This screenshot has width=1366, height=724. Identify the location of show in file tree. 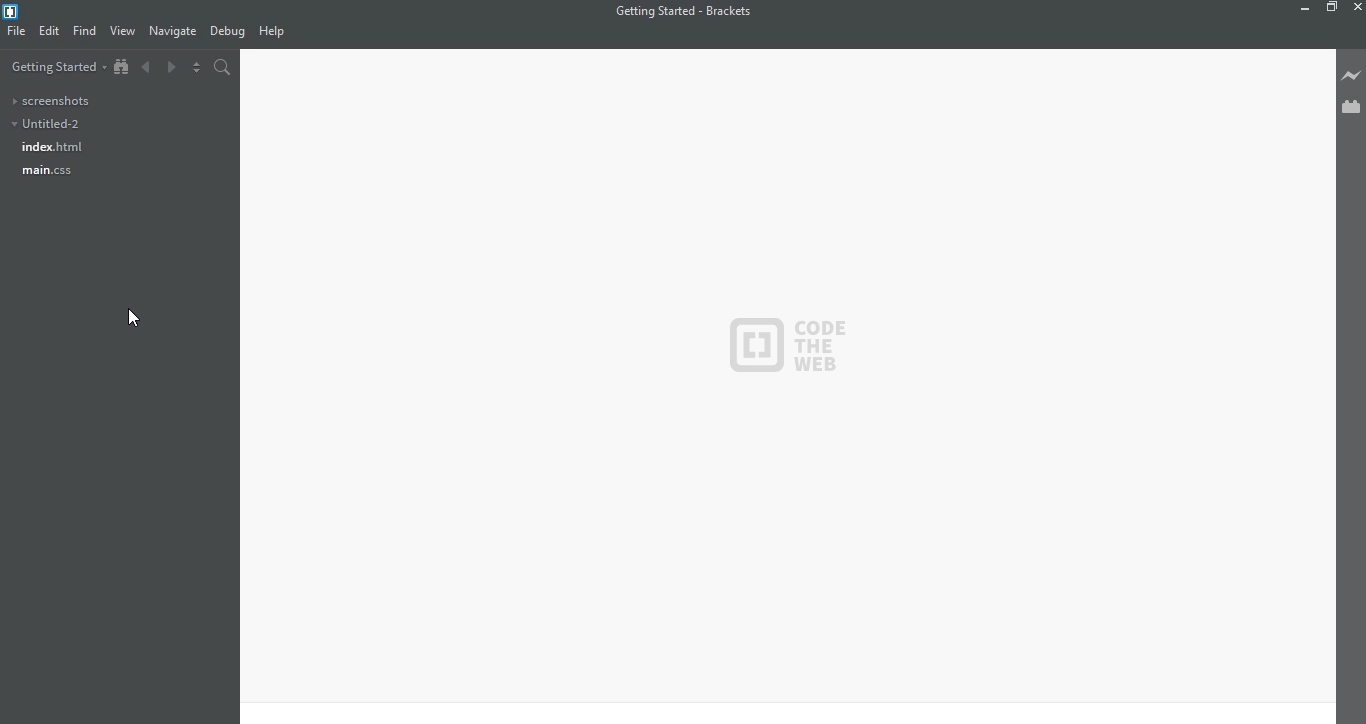
(124, 65).